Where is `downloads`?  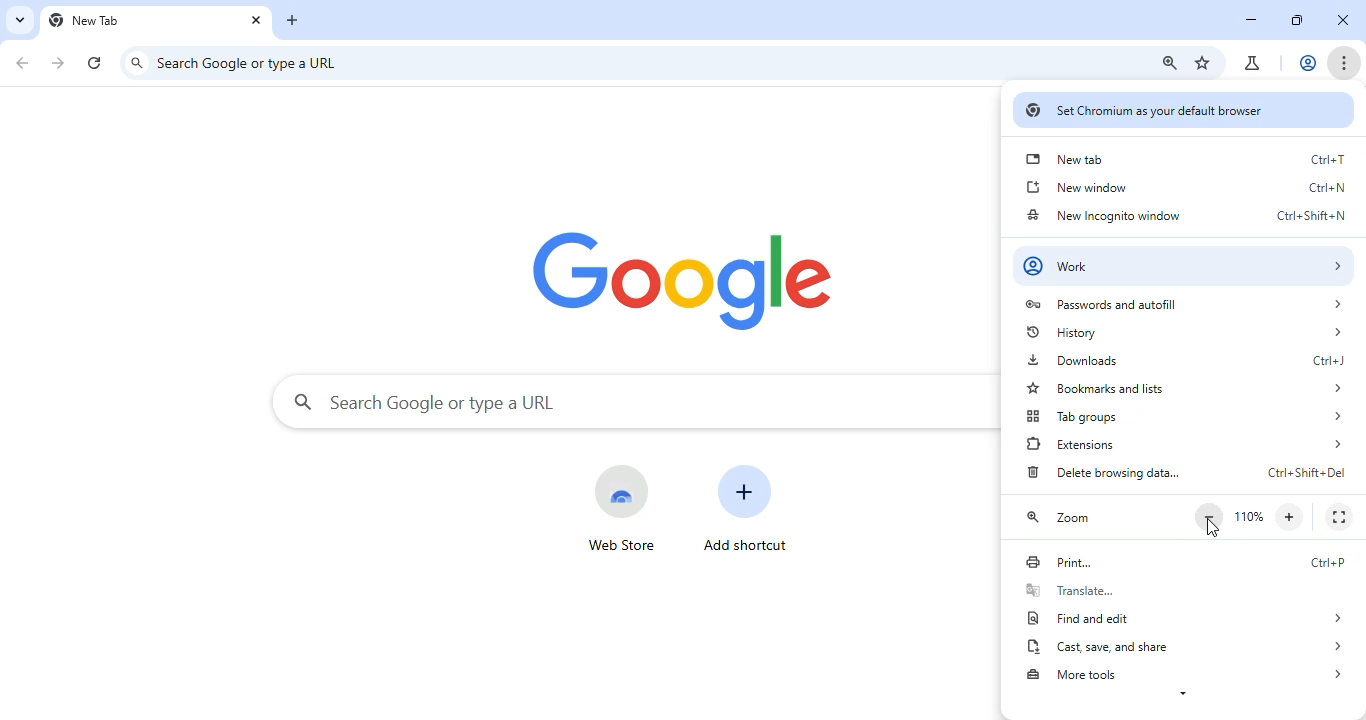
downloads is located at coordinates (1182, 358).